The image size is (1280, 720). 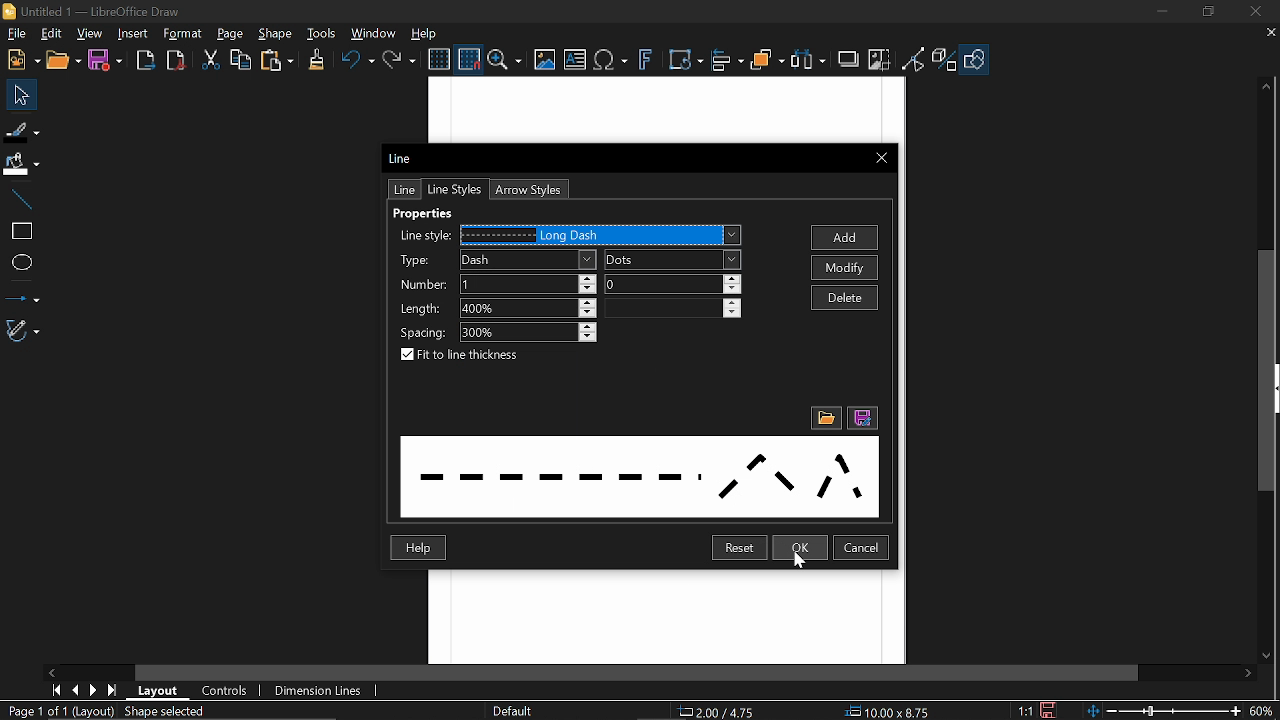 What do you see at coordinates (275, 35) in the screenshot?
I see `Shape` at bounding box center [275, 35].